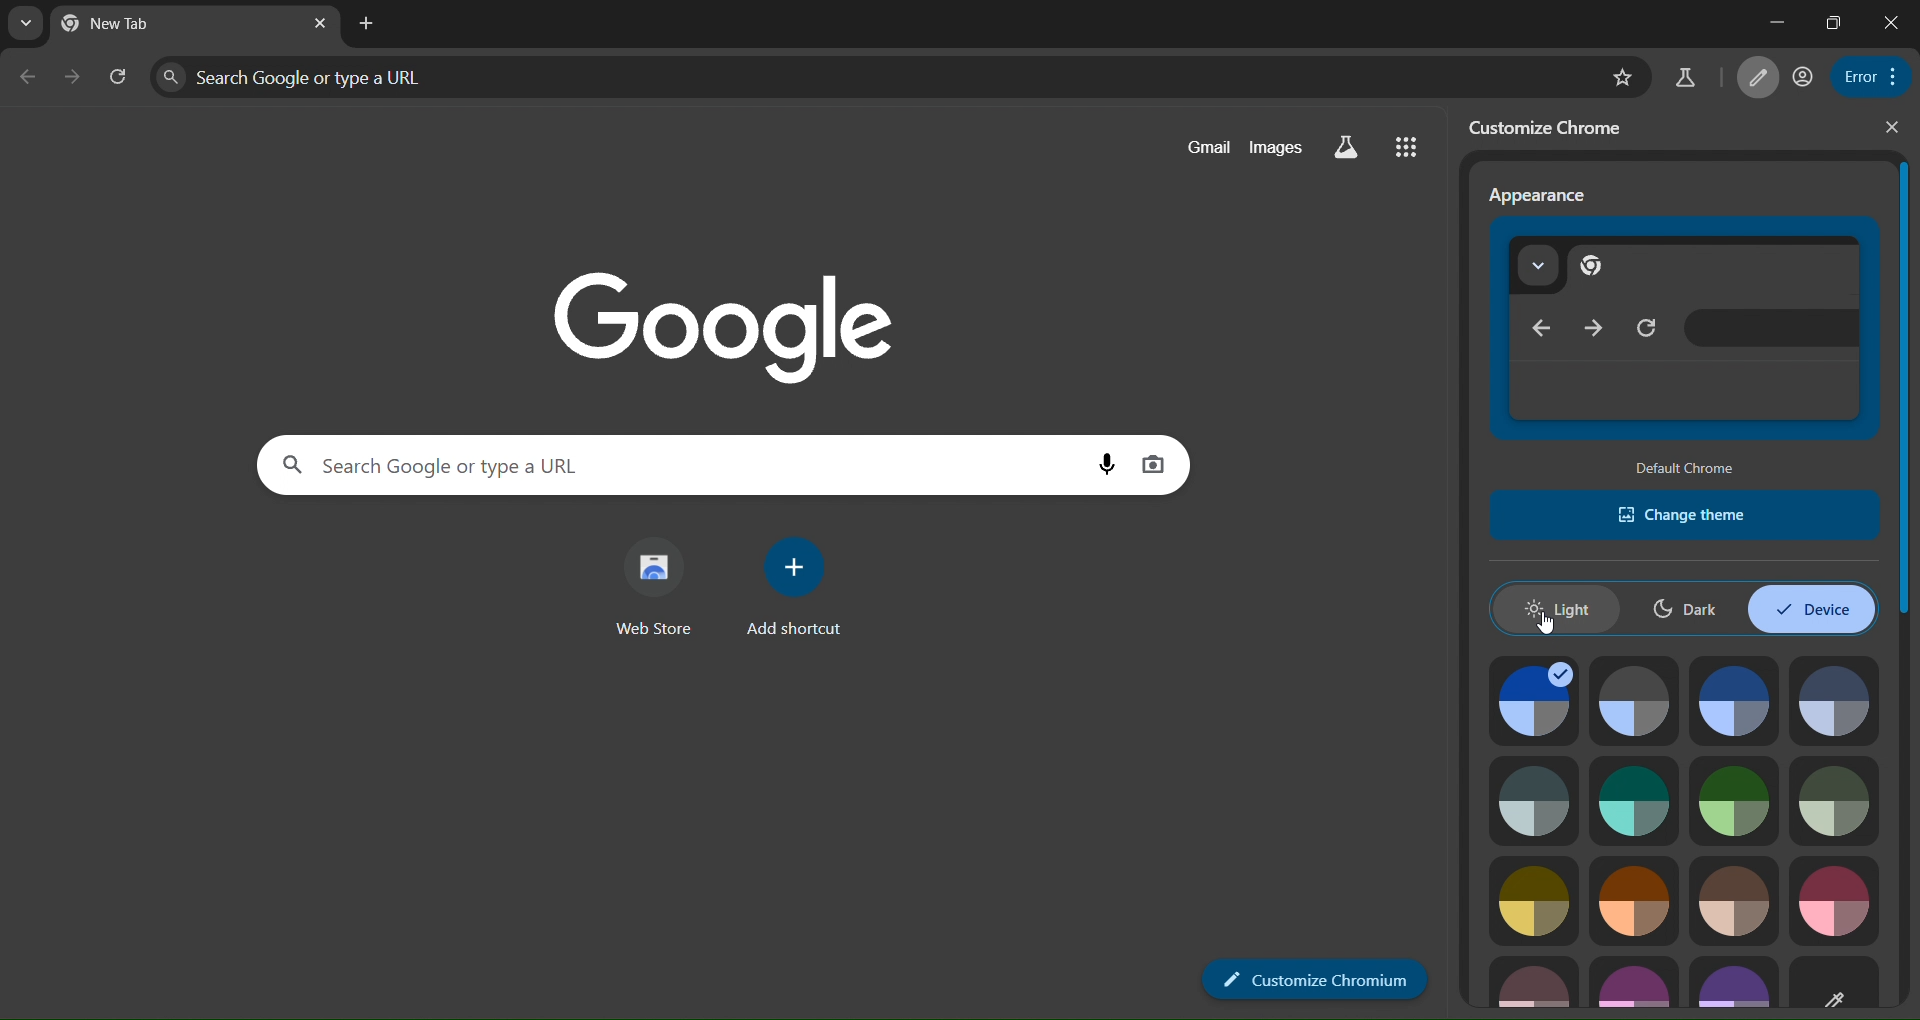  Describe the element at coordinates (109, 23) in the screenshot. I see `current tab` at that location.